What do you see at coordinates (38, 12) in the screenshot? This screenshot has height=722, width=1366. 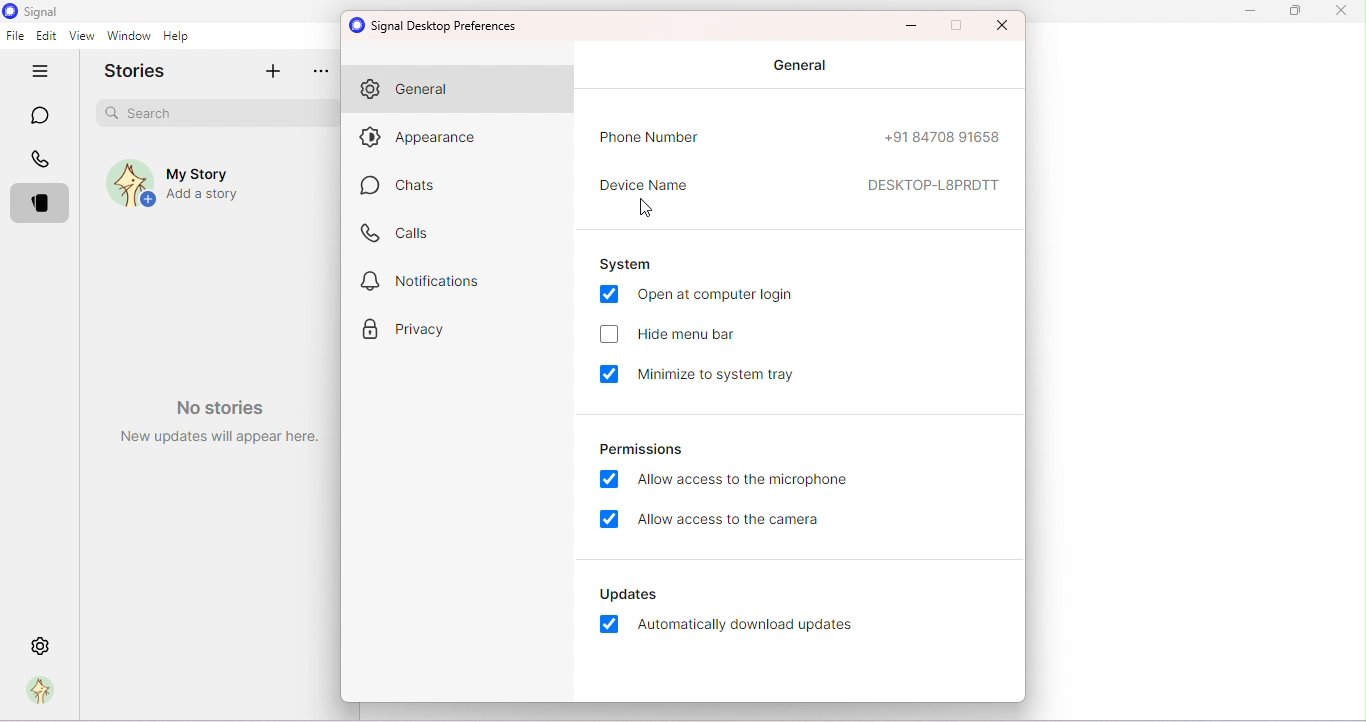 I see `Signal` at bounding box center [38, 12].